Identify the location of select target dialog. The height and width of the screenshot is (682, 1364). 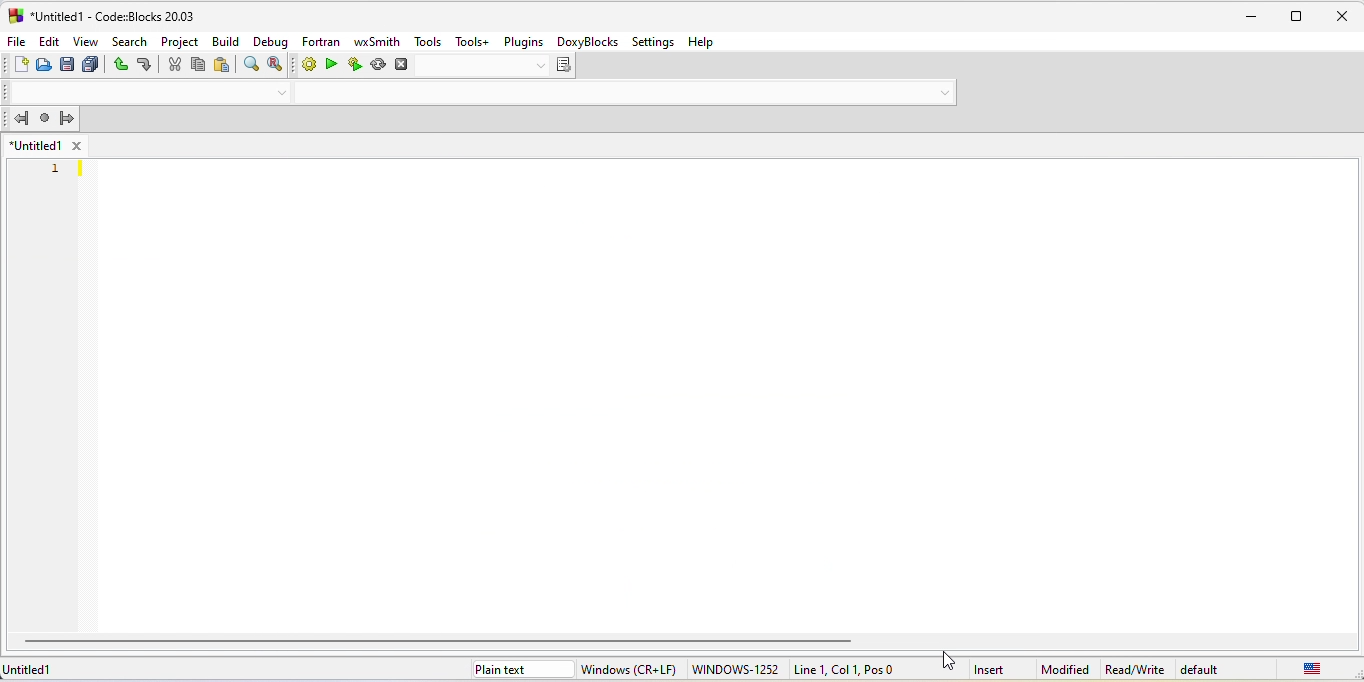
(494, 66).